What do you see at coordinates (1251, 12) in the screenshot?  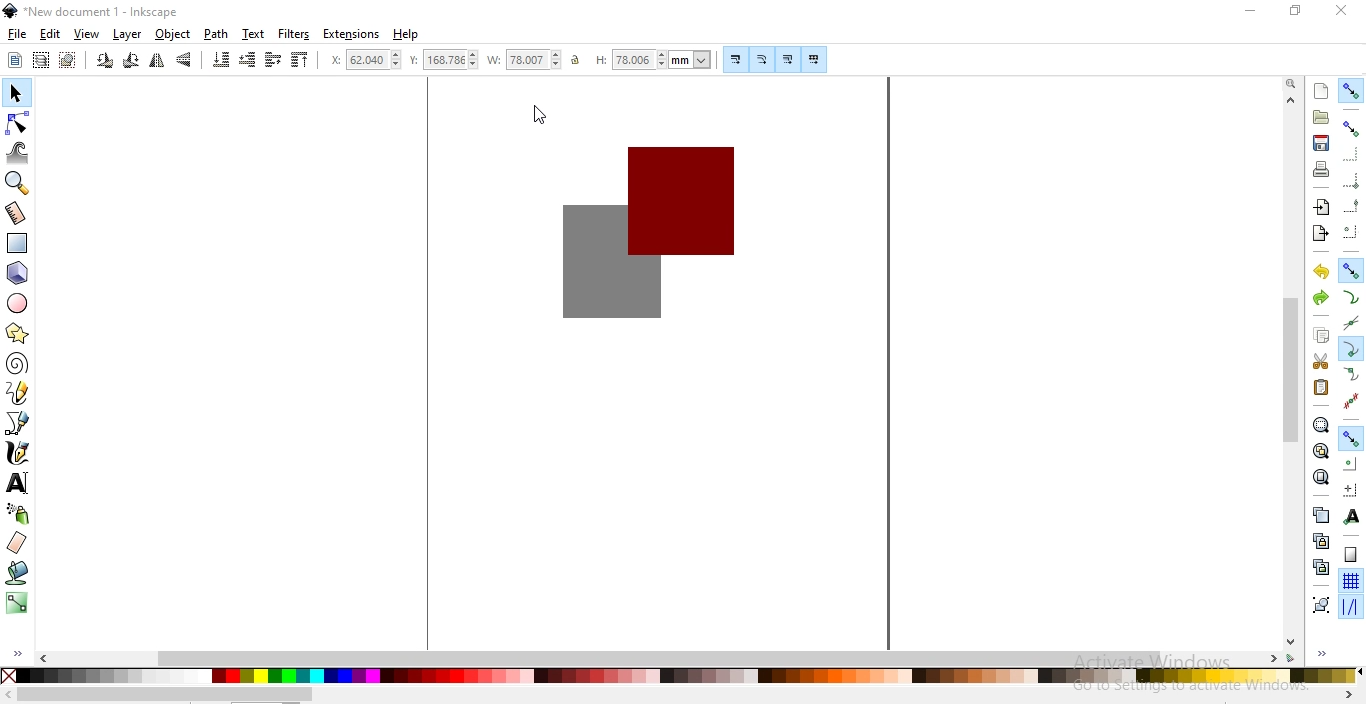 I see `minimize` at bounding box center [1251, 12].